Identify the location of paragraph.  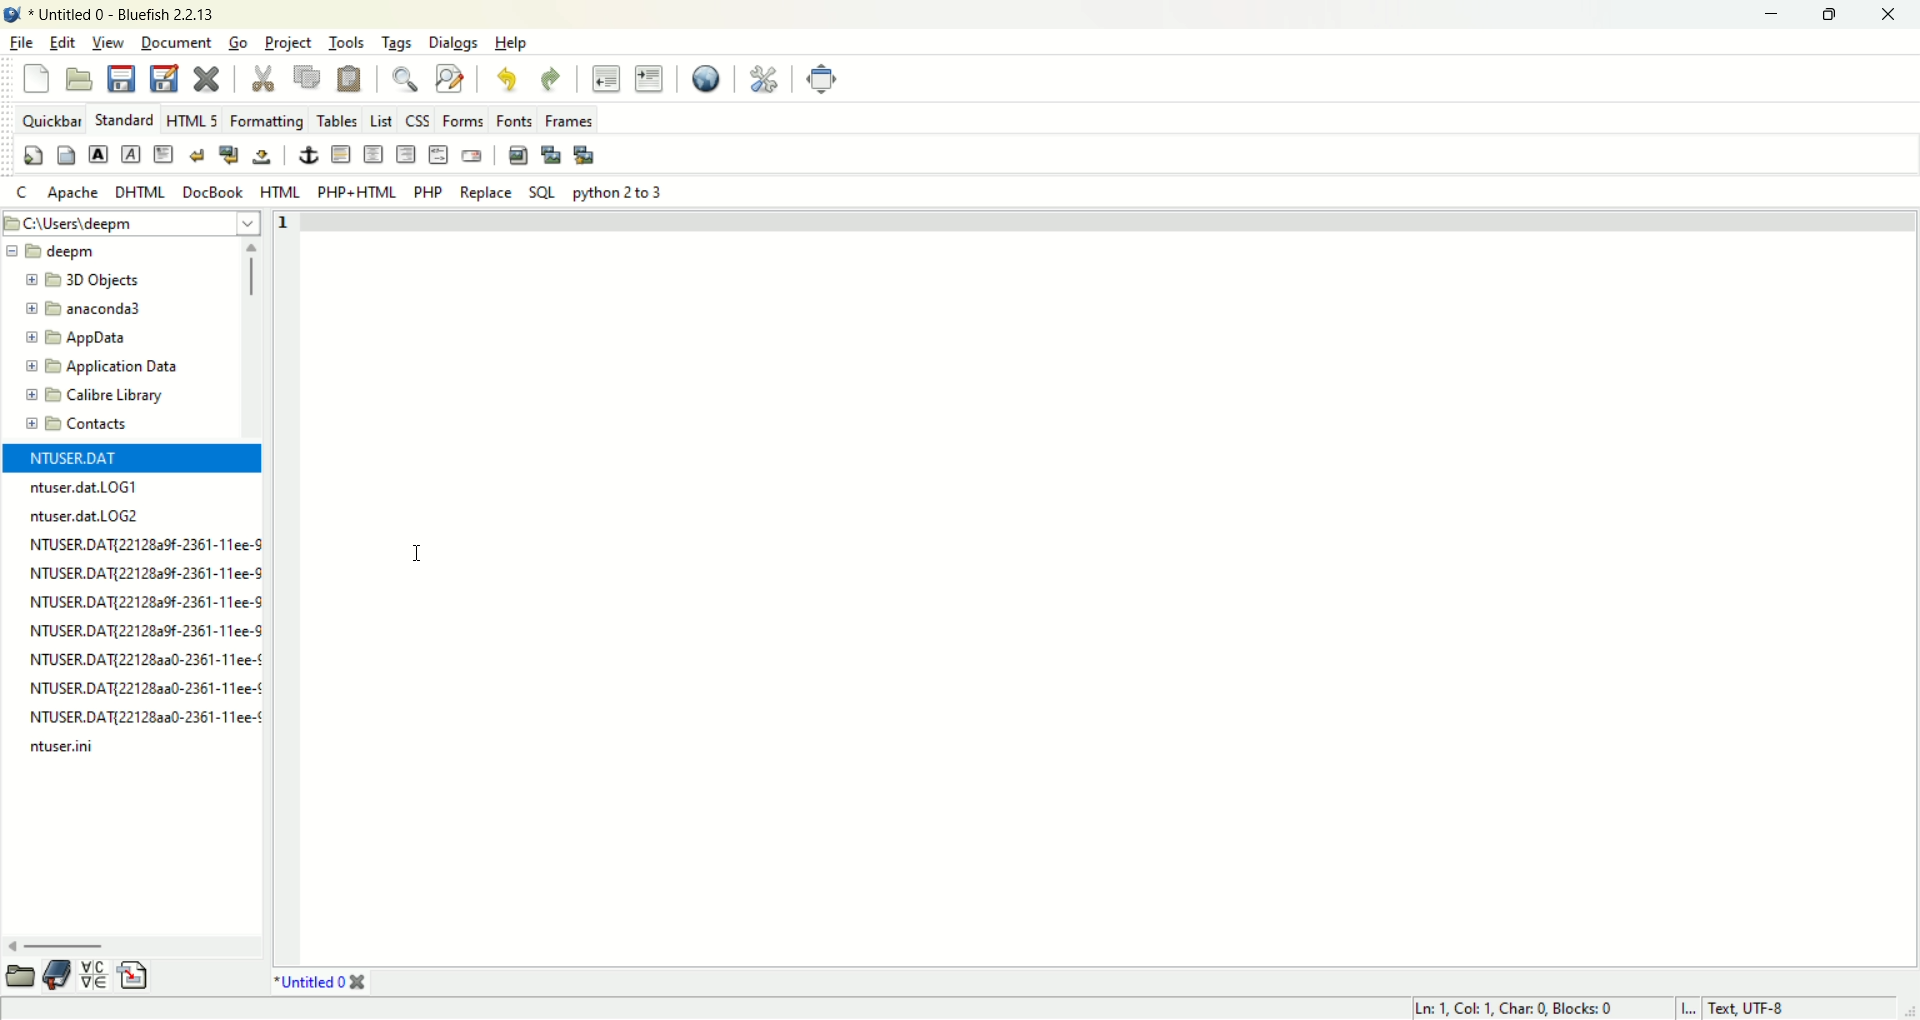
(164, 153).